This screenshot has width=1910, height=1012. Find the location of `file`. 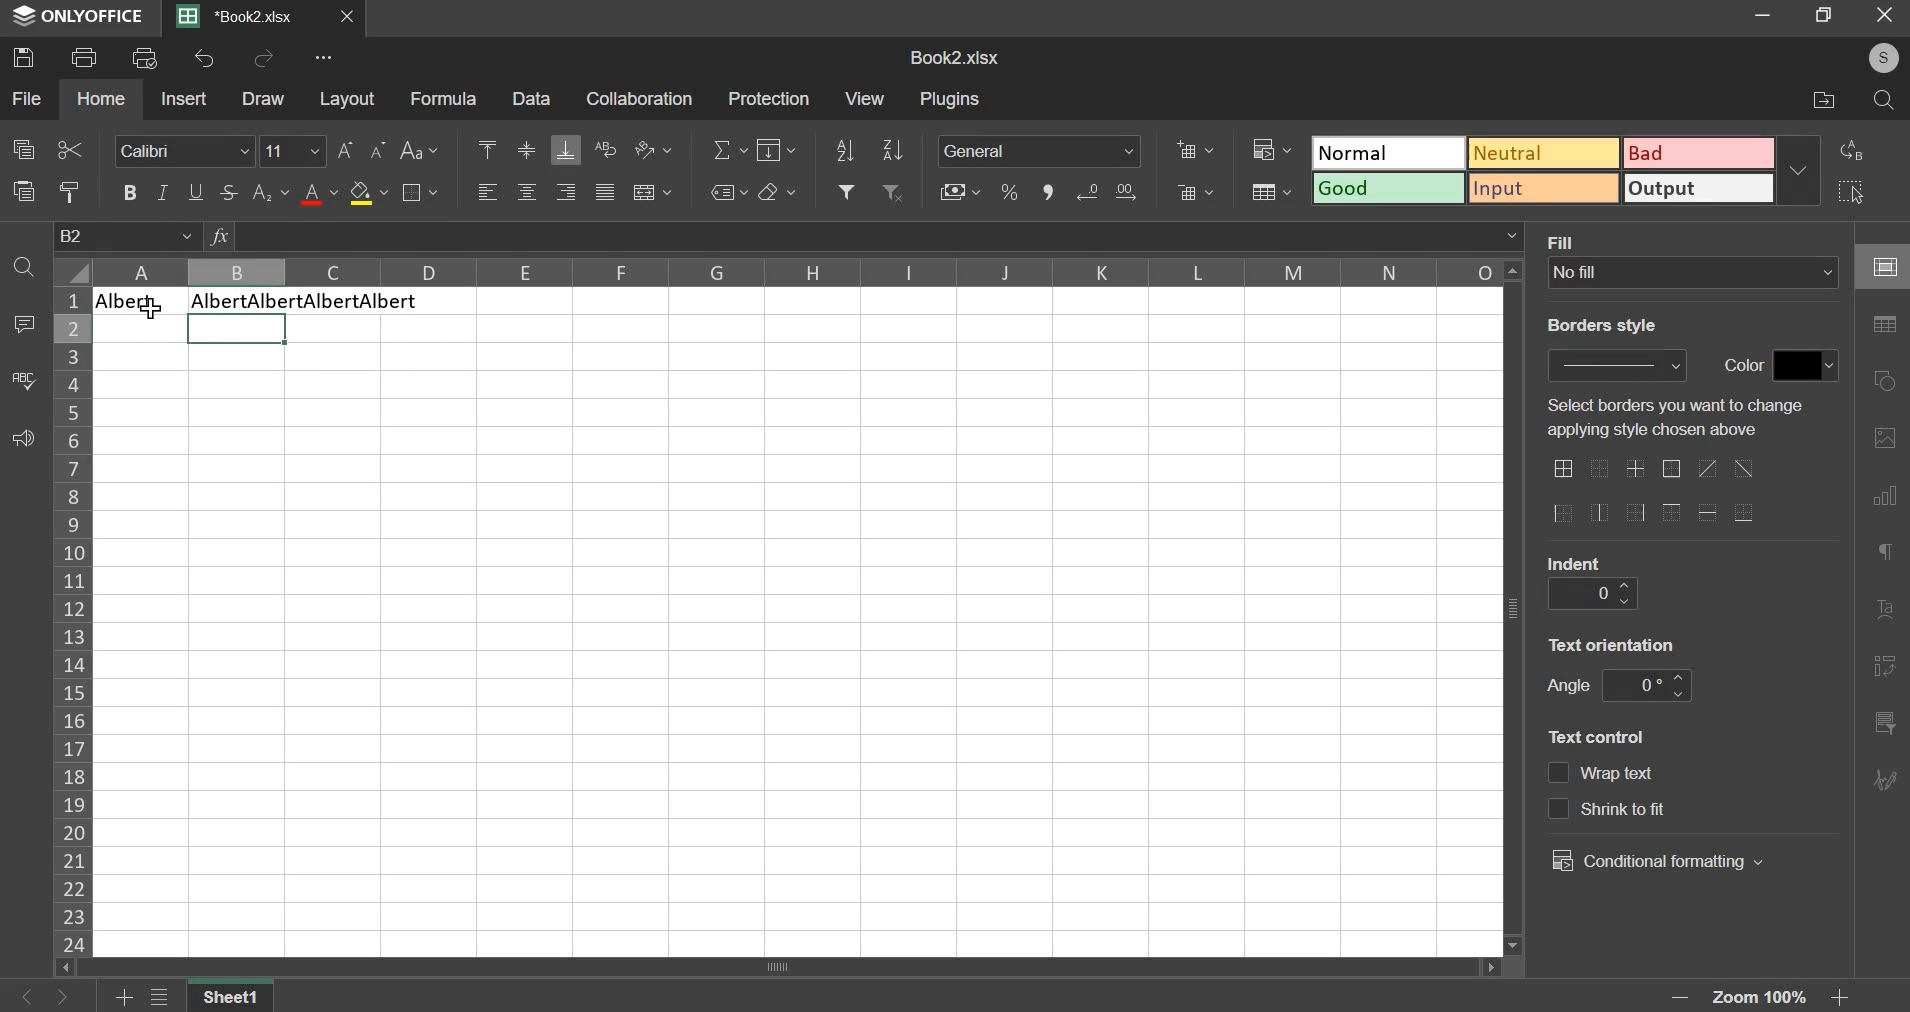

file is located at coordinates (26, 97).